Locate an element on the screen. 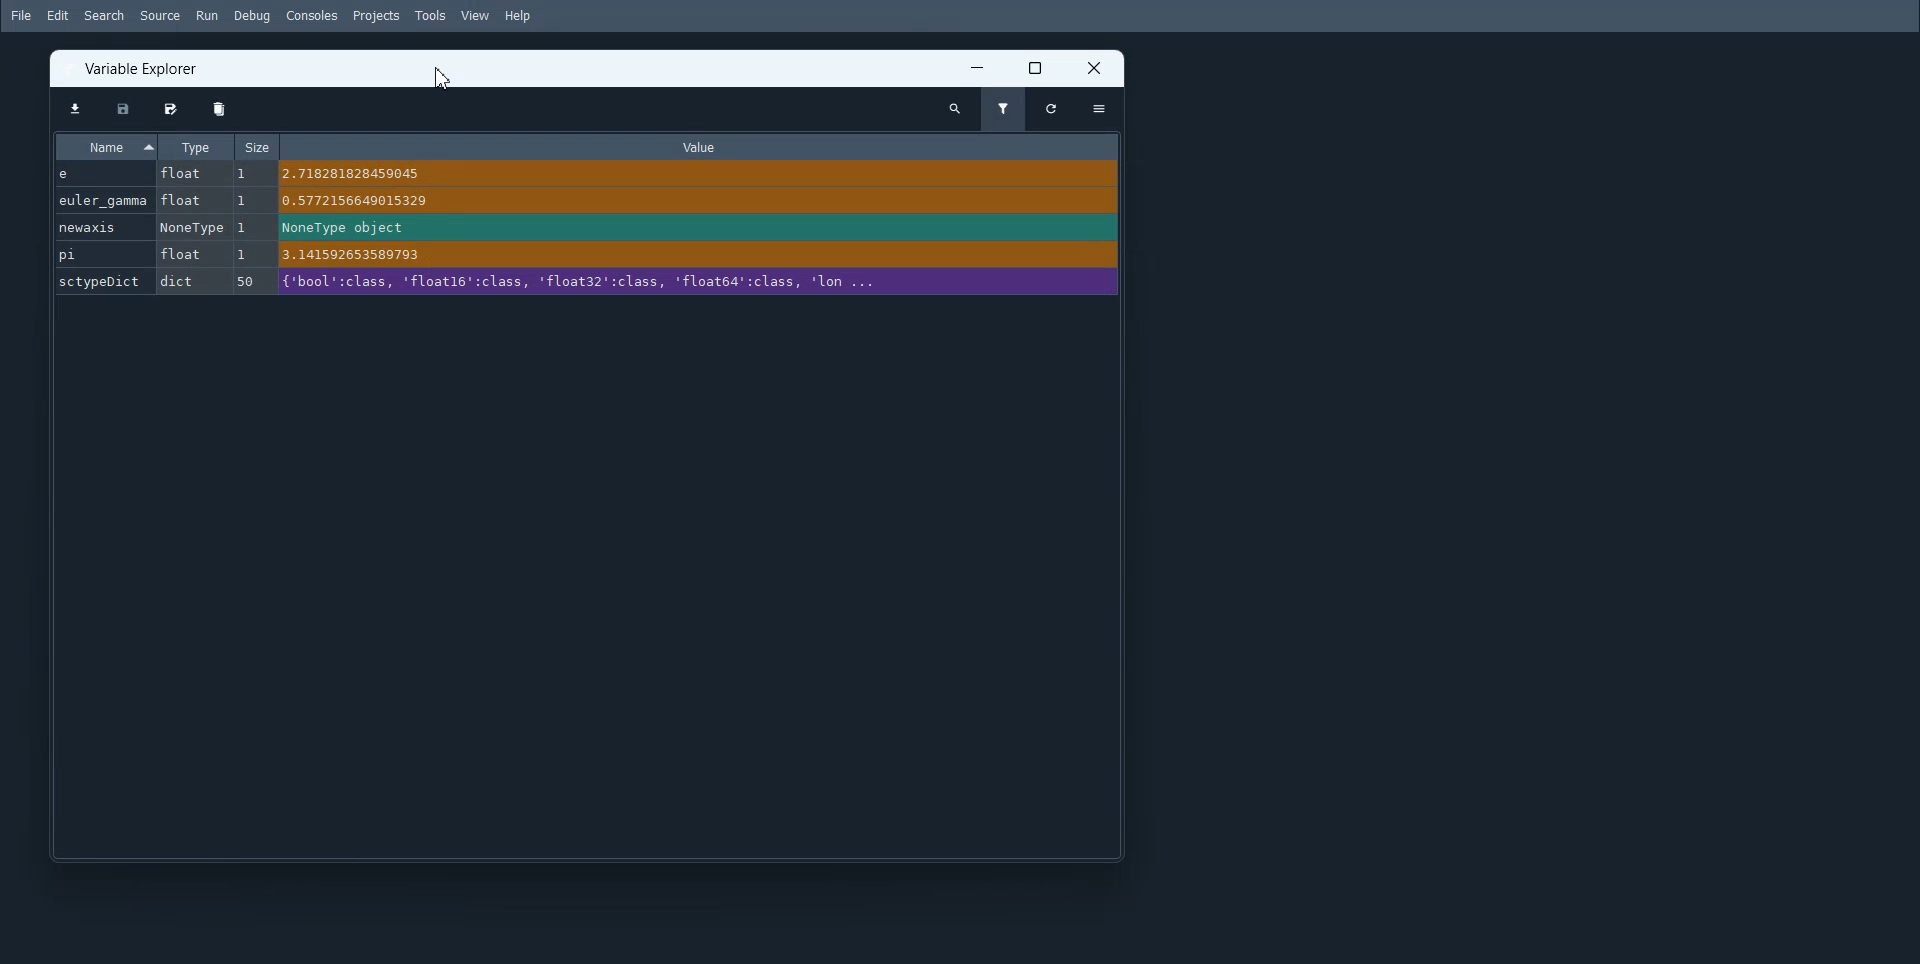 The height and width of the screenshot is (964, 1920). Cursor is located at coordinates (442, 79).